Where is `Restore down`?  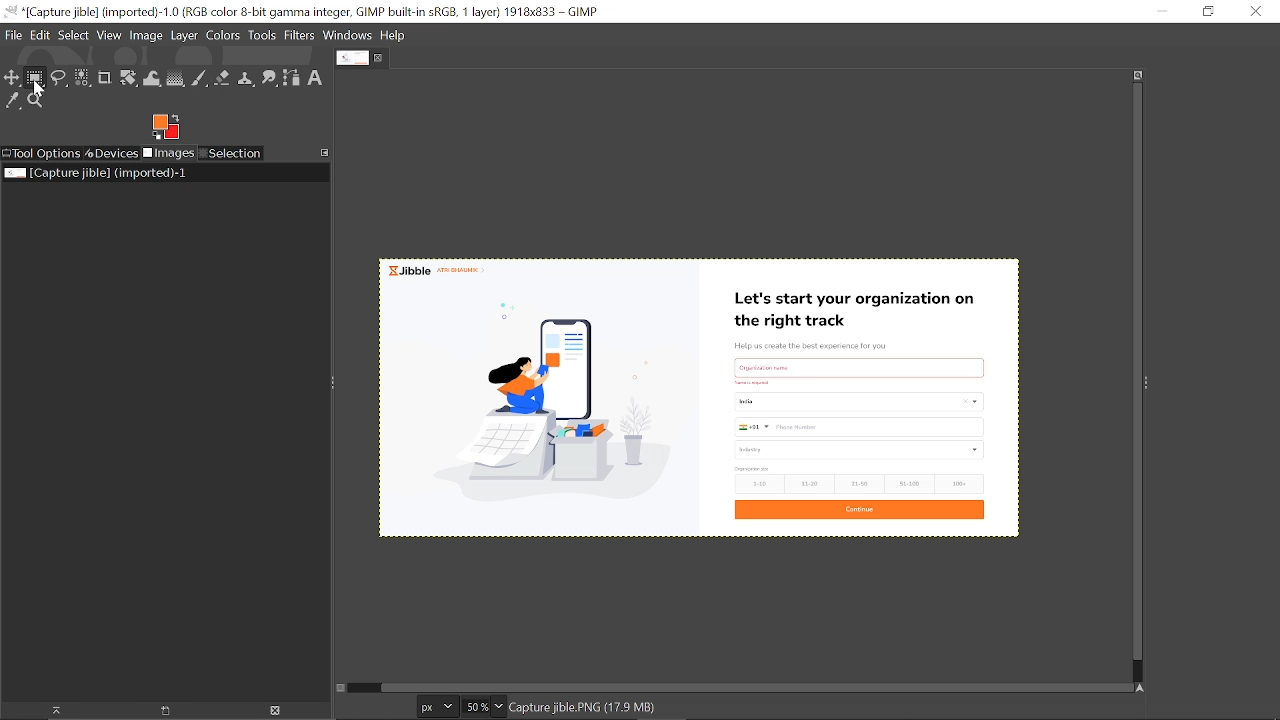 Restore down is located at coordinates (1202, 12).